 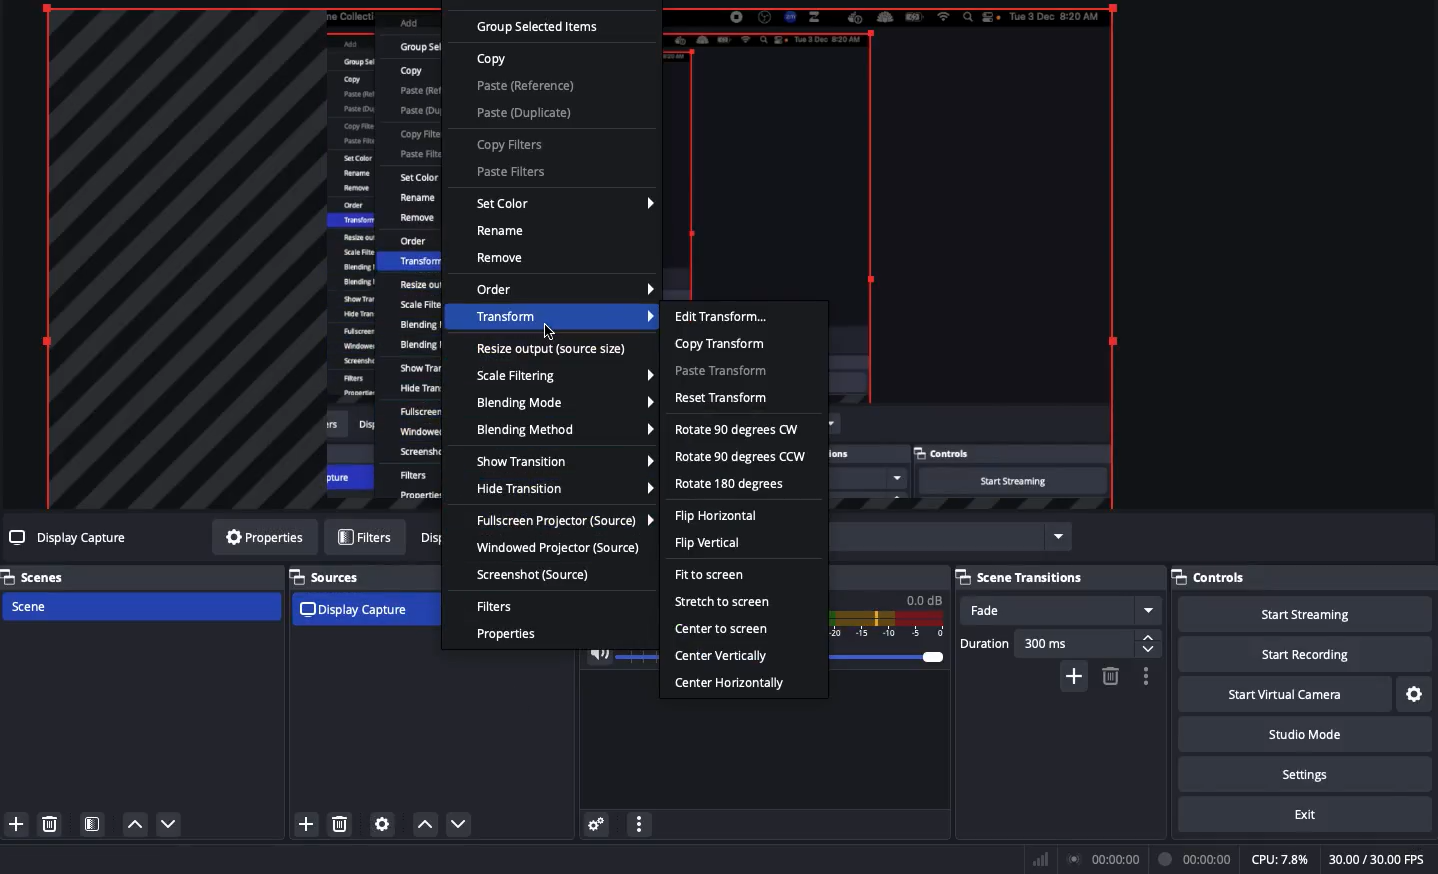 I want to click on Copy filters, so click(x=509, y=146).